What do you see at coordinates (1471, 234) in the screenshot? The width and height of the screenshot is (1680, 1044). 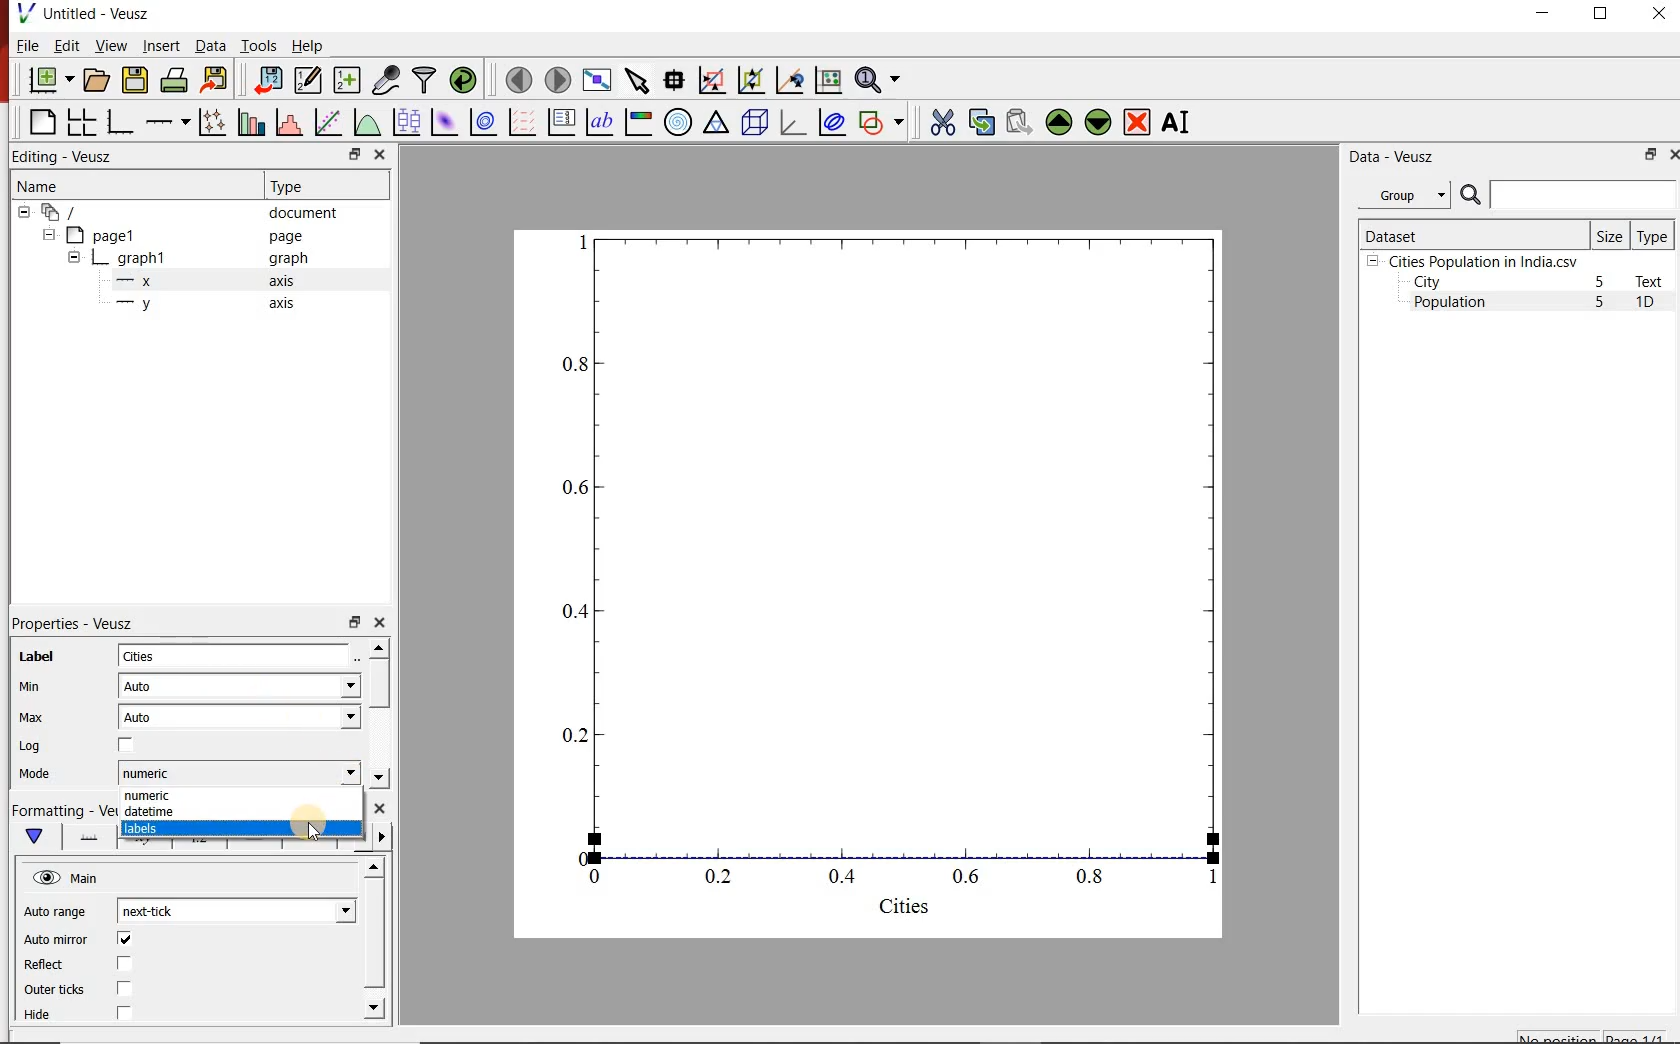 I see `Dataset` at bounding box center [1471, 234].